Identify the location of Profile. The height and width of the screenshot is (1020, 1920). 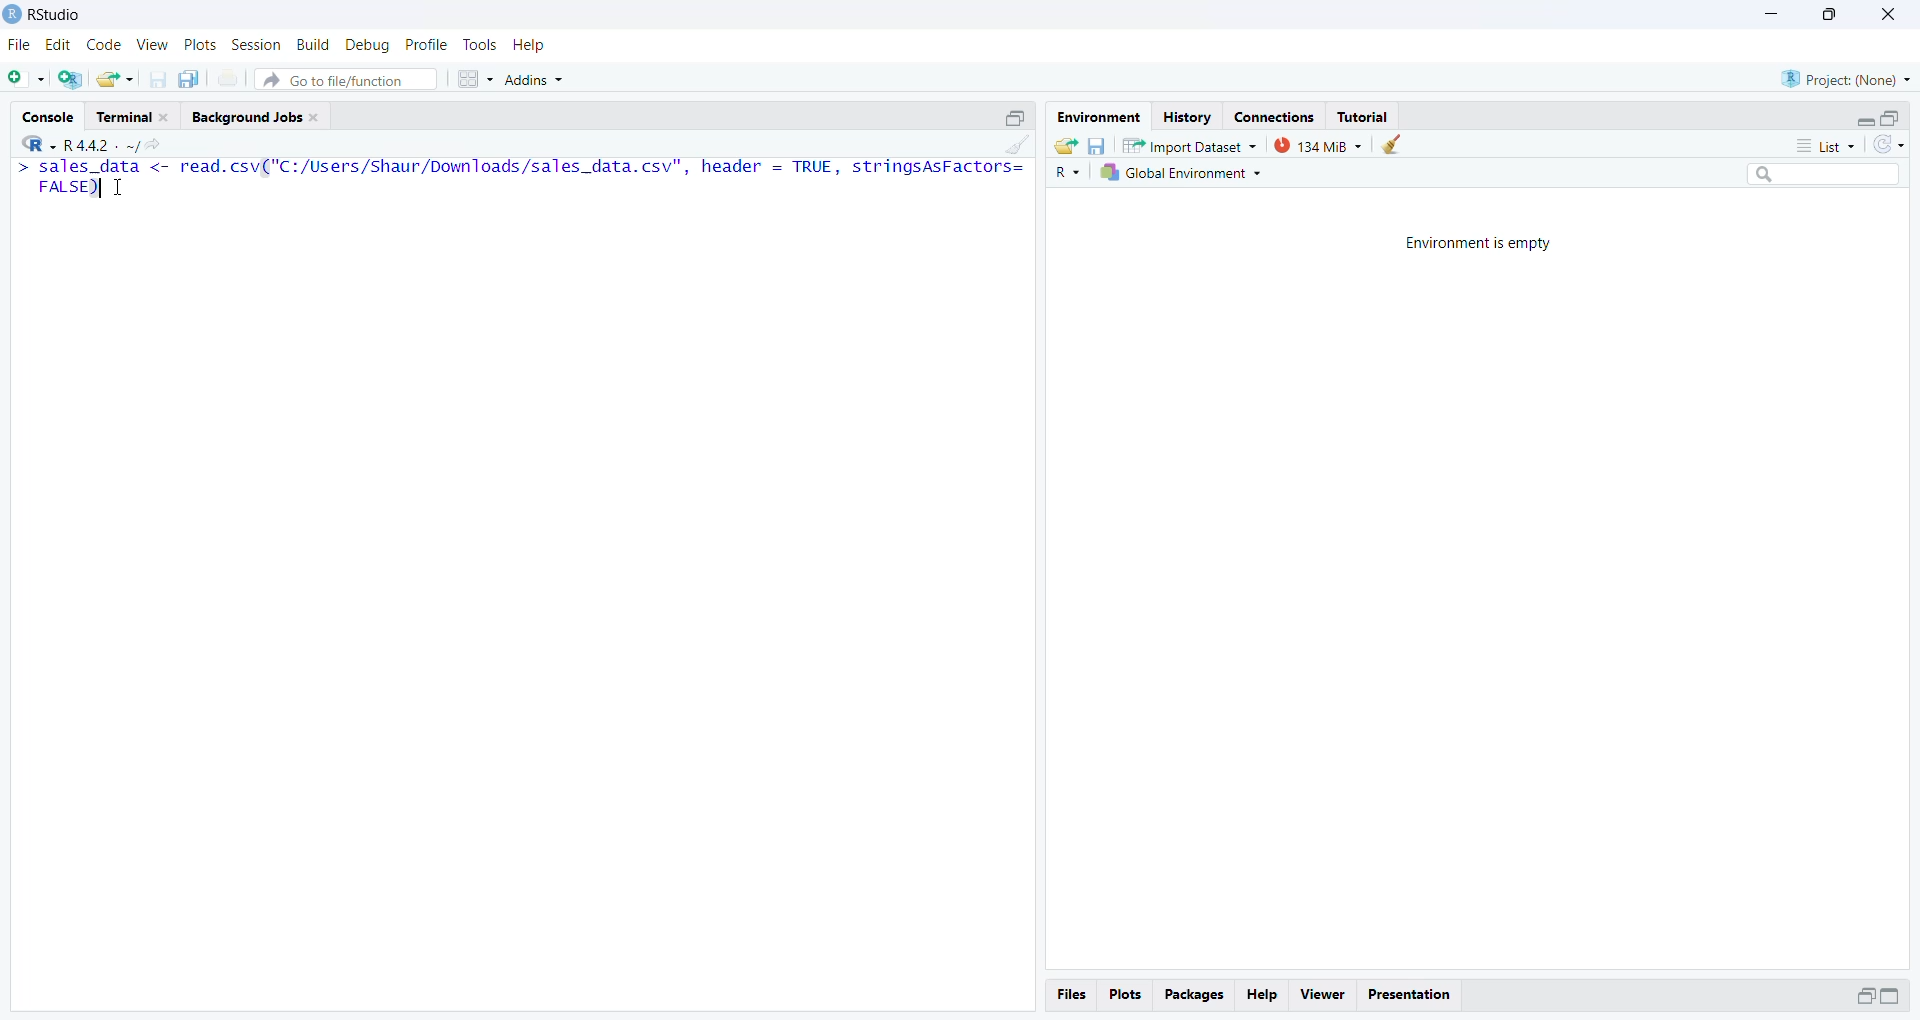
(428, 47).